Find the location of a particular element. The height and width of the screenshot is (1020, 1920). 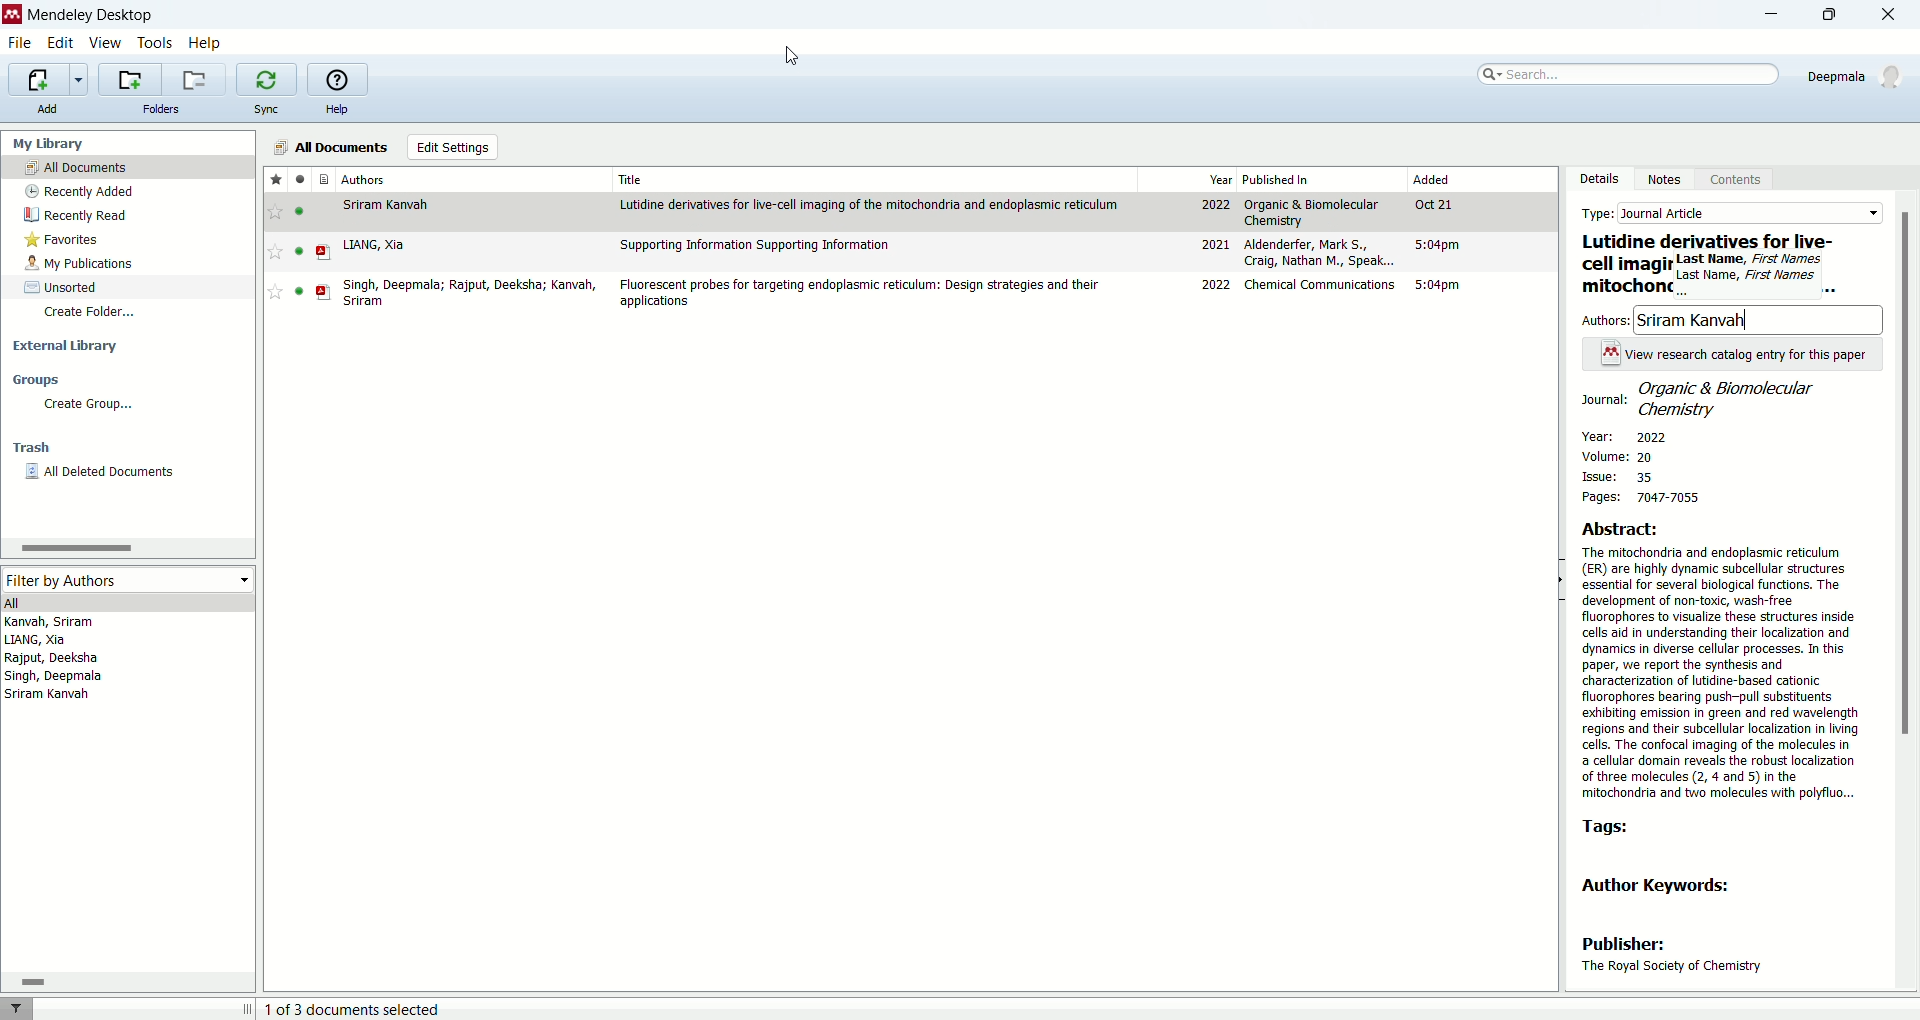

Chemical Communications is located at coordinates (1321, 284).